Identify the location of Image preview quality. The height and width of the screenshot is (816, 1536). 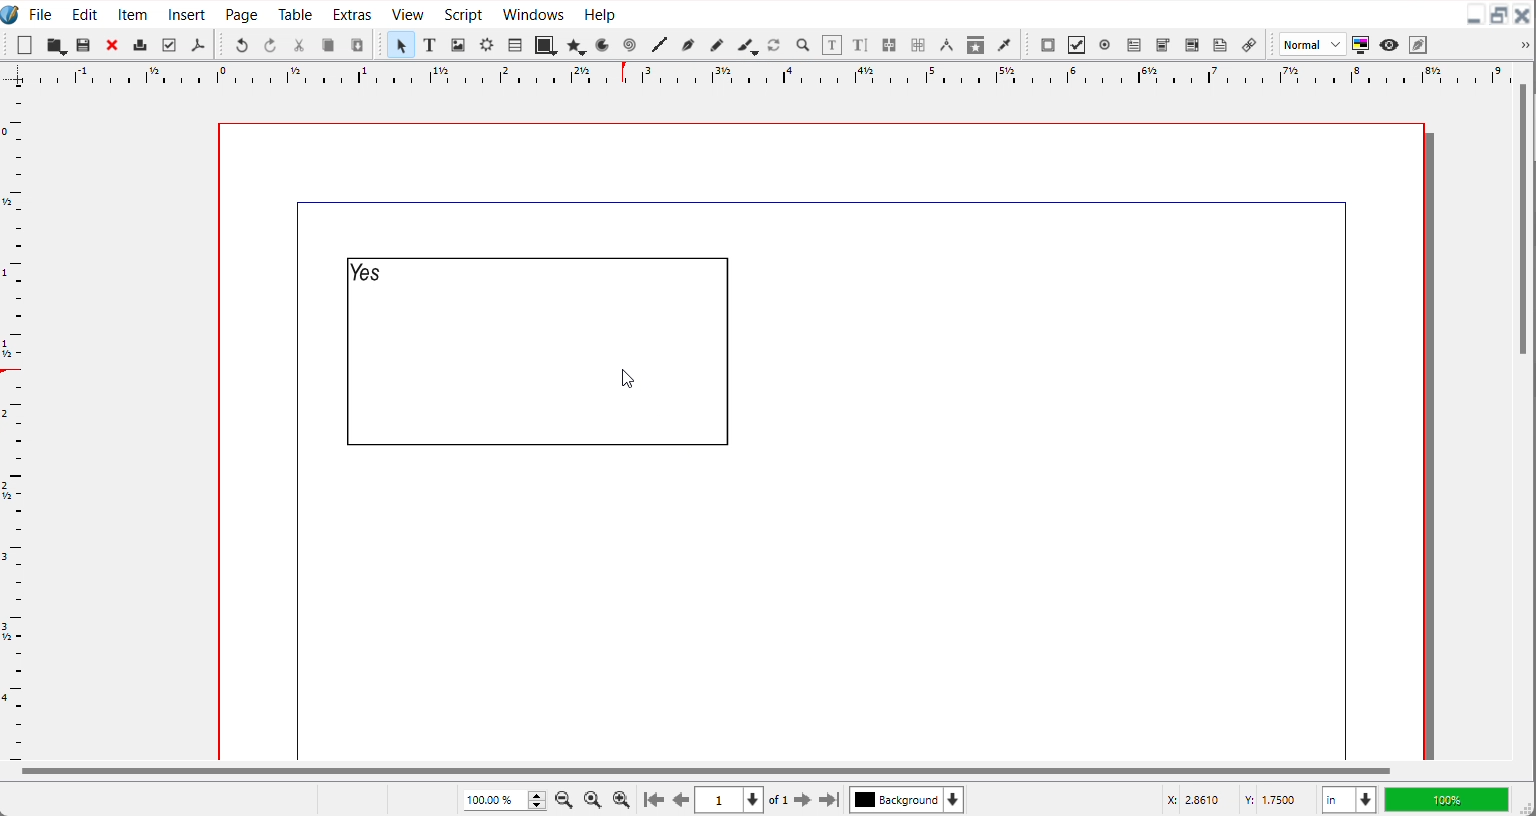
(1313, 44).